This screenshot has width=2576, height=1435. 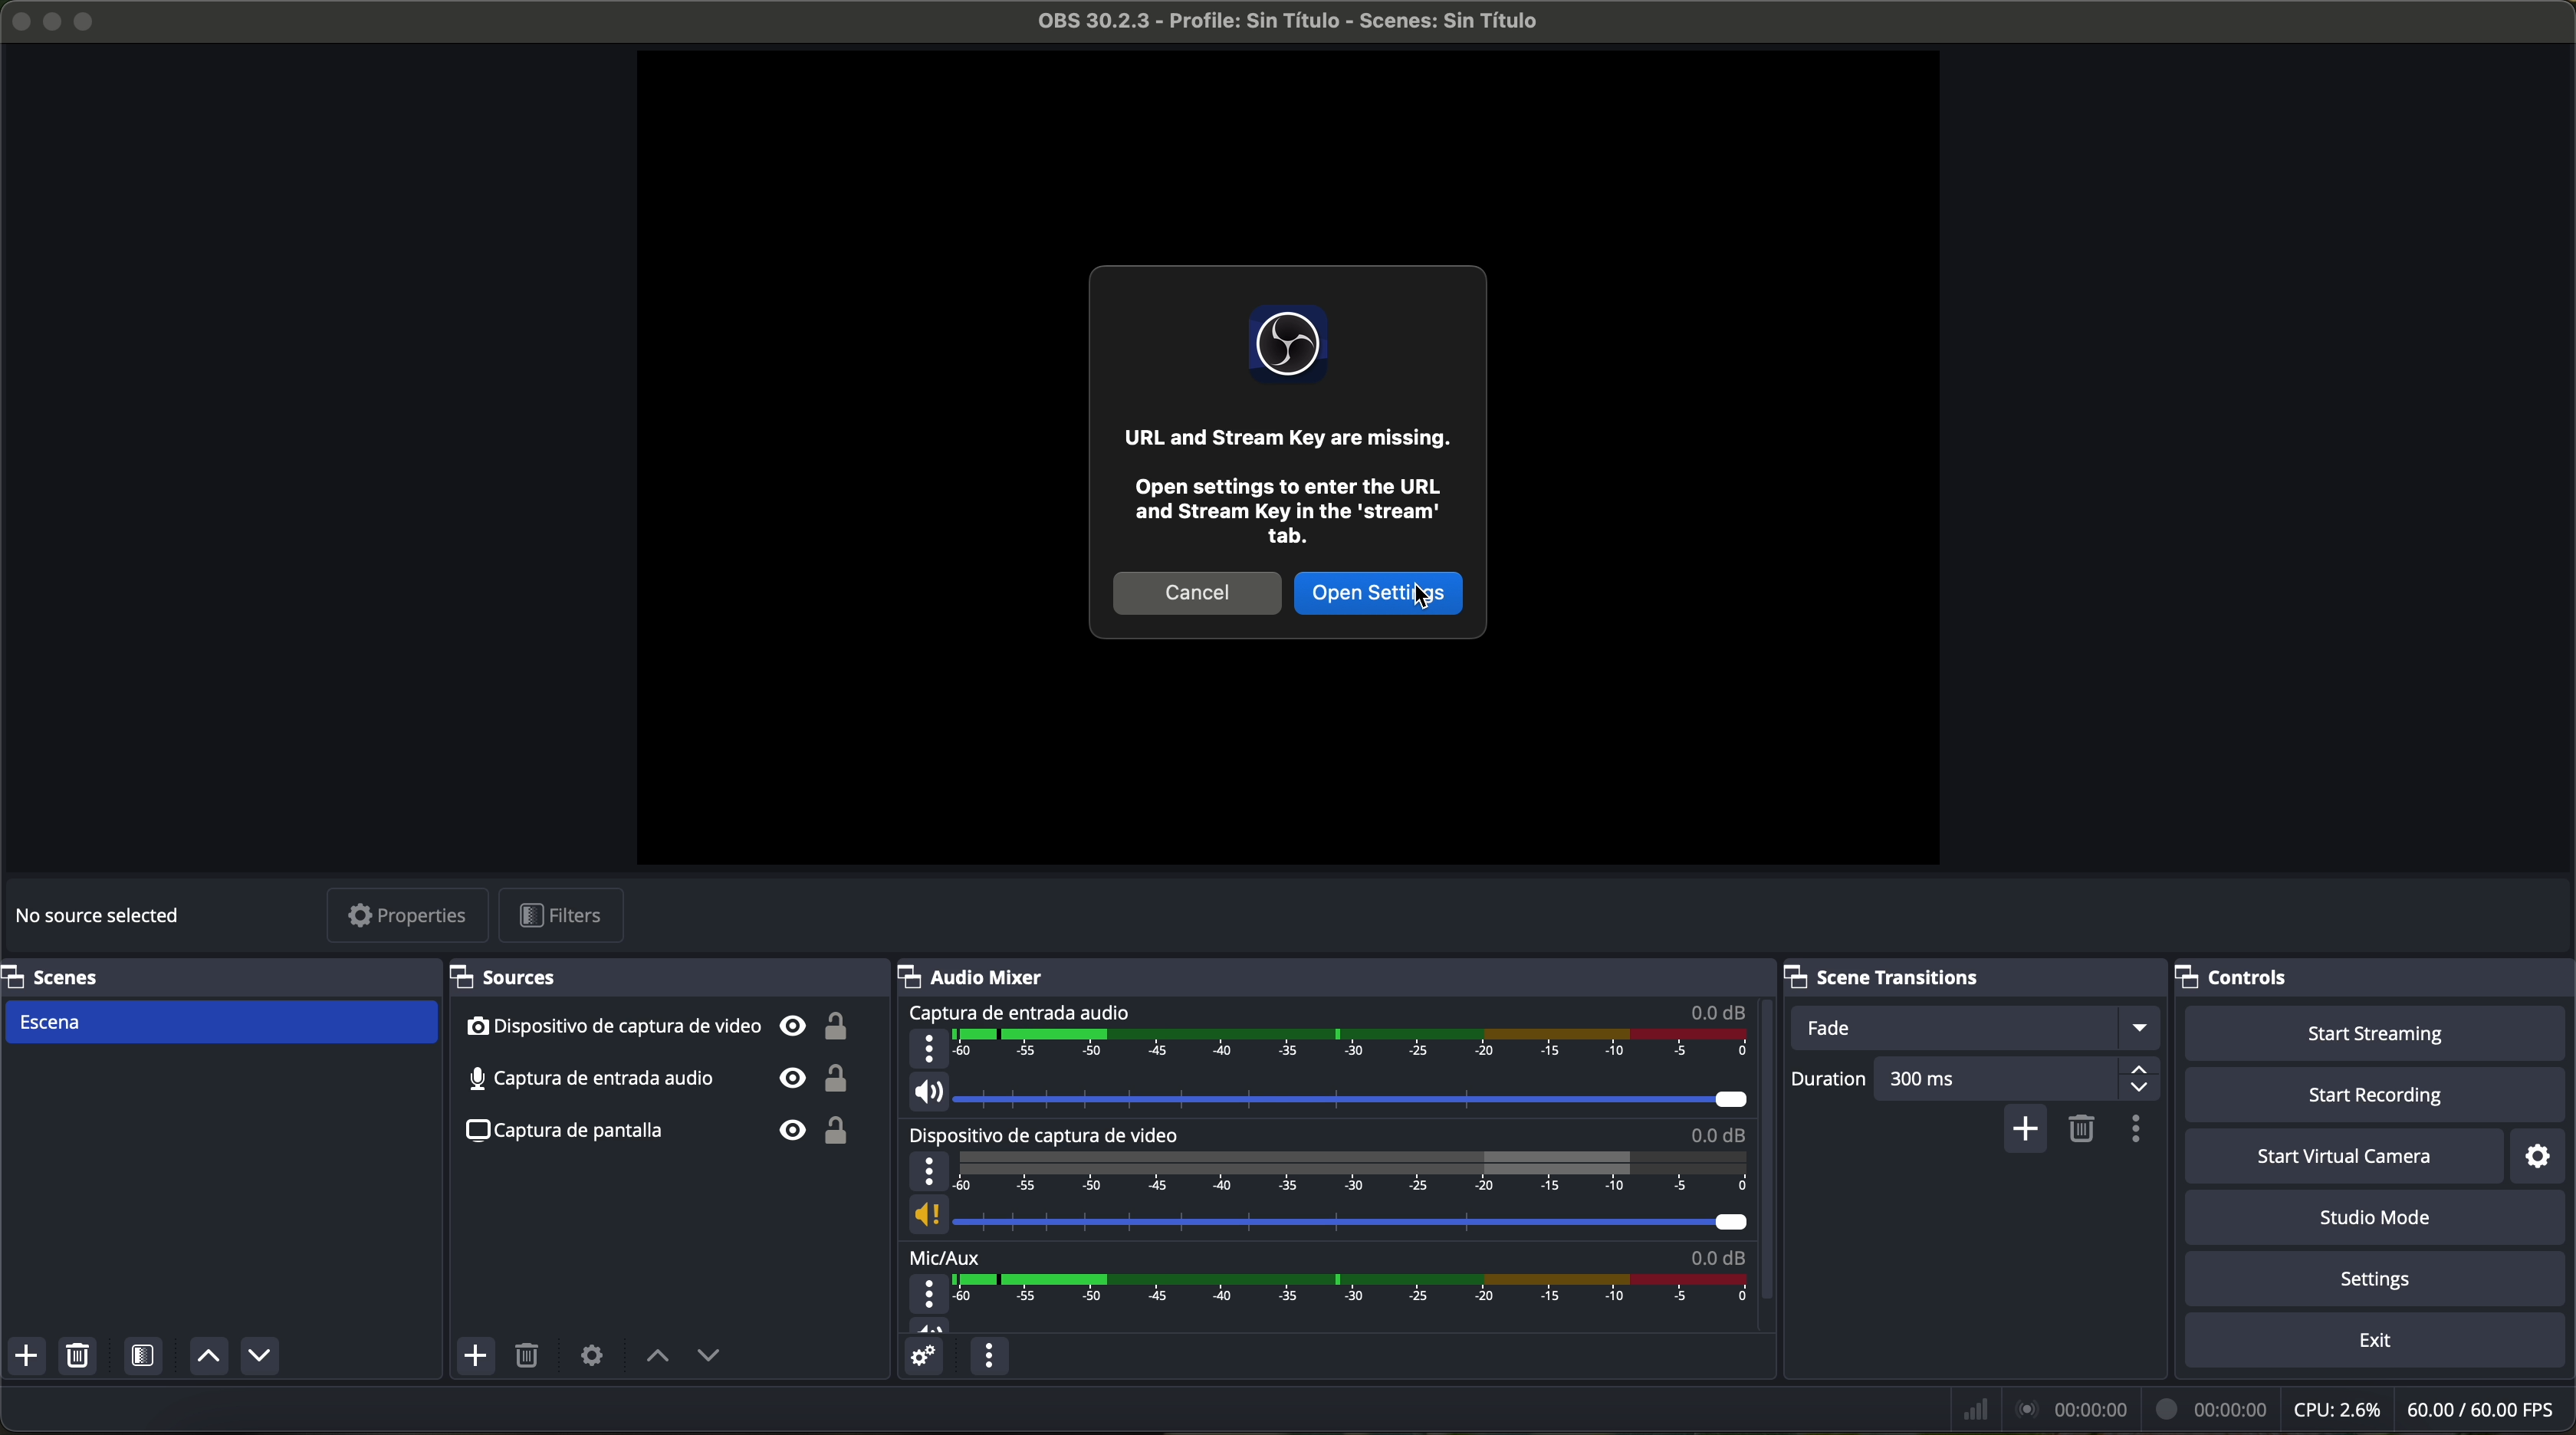 I want to click on remove configurable transition, so click(x=2083, y=1127).